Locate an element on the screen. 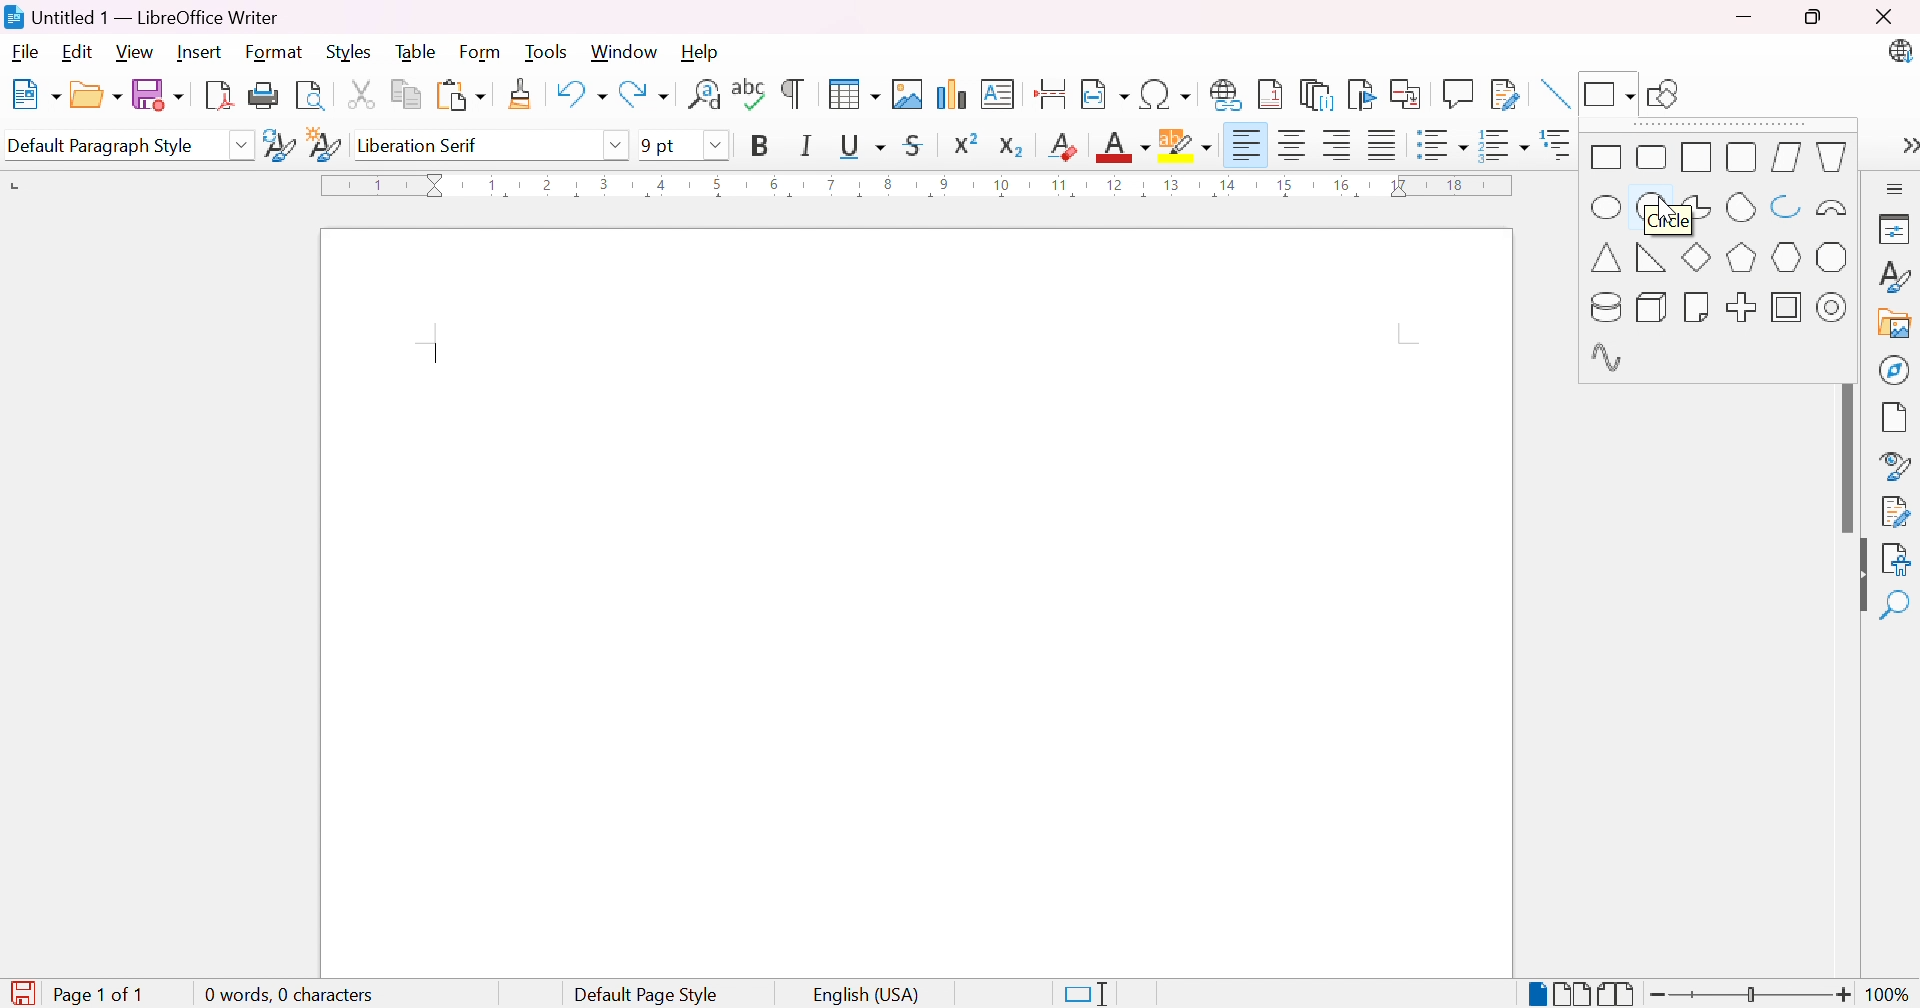 The width and height of the screenshot is (1920, 1008). Slider is located at coordinates (1745, 995).